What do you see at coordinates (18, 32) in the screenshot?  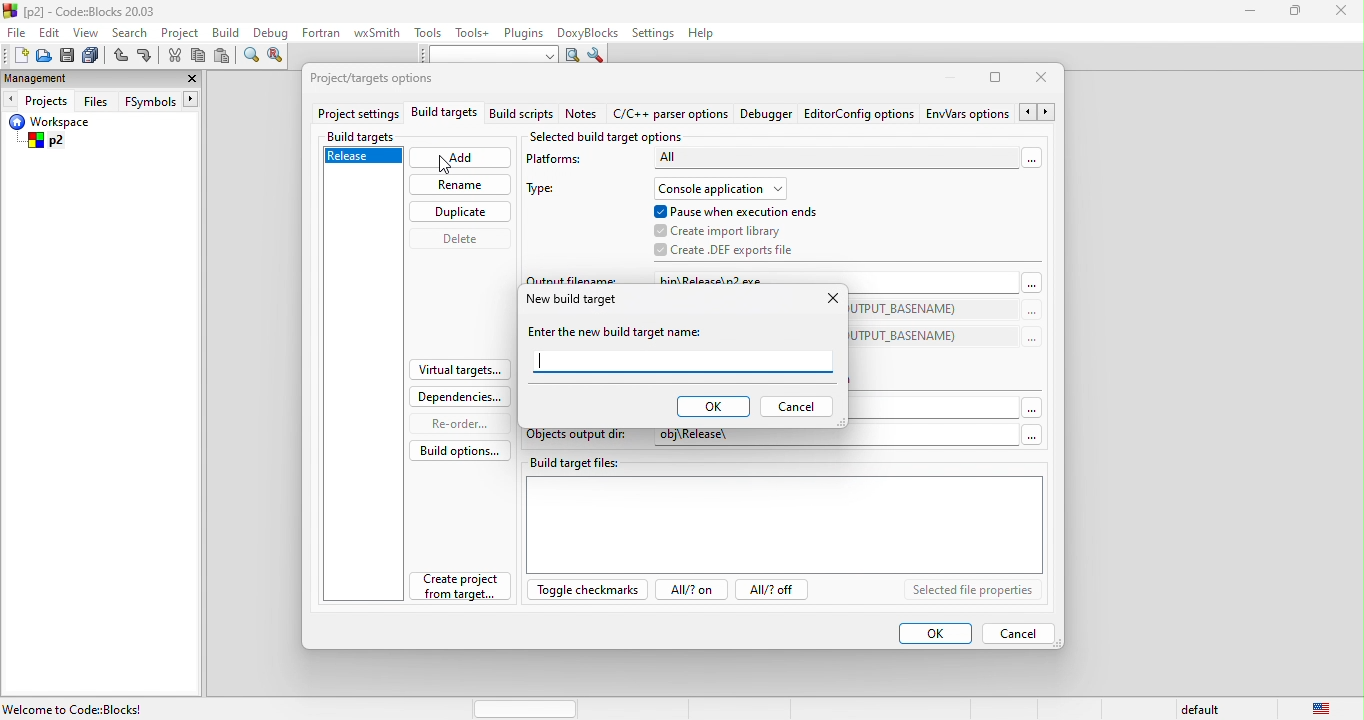 I see `file` at bounding box center [18, 32].